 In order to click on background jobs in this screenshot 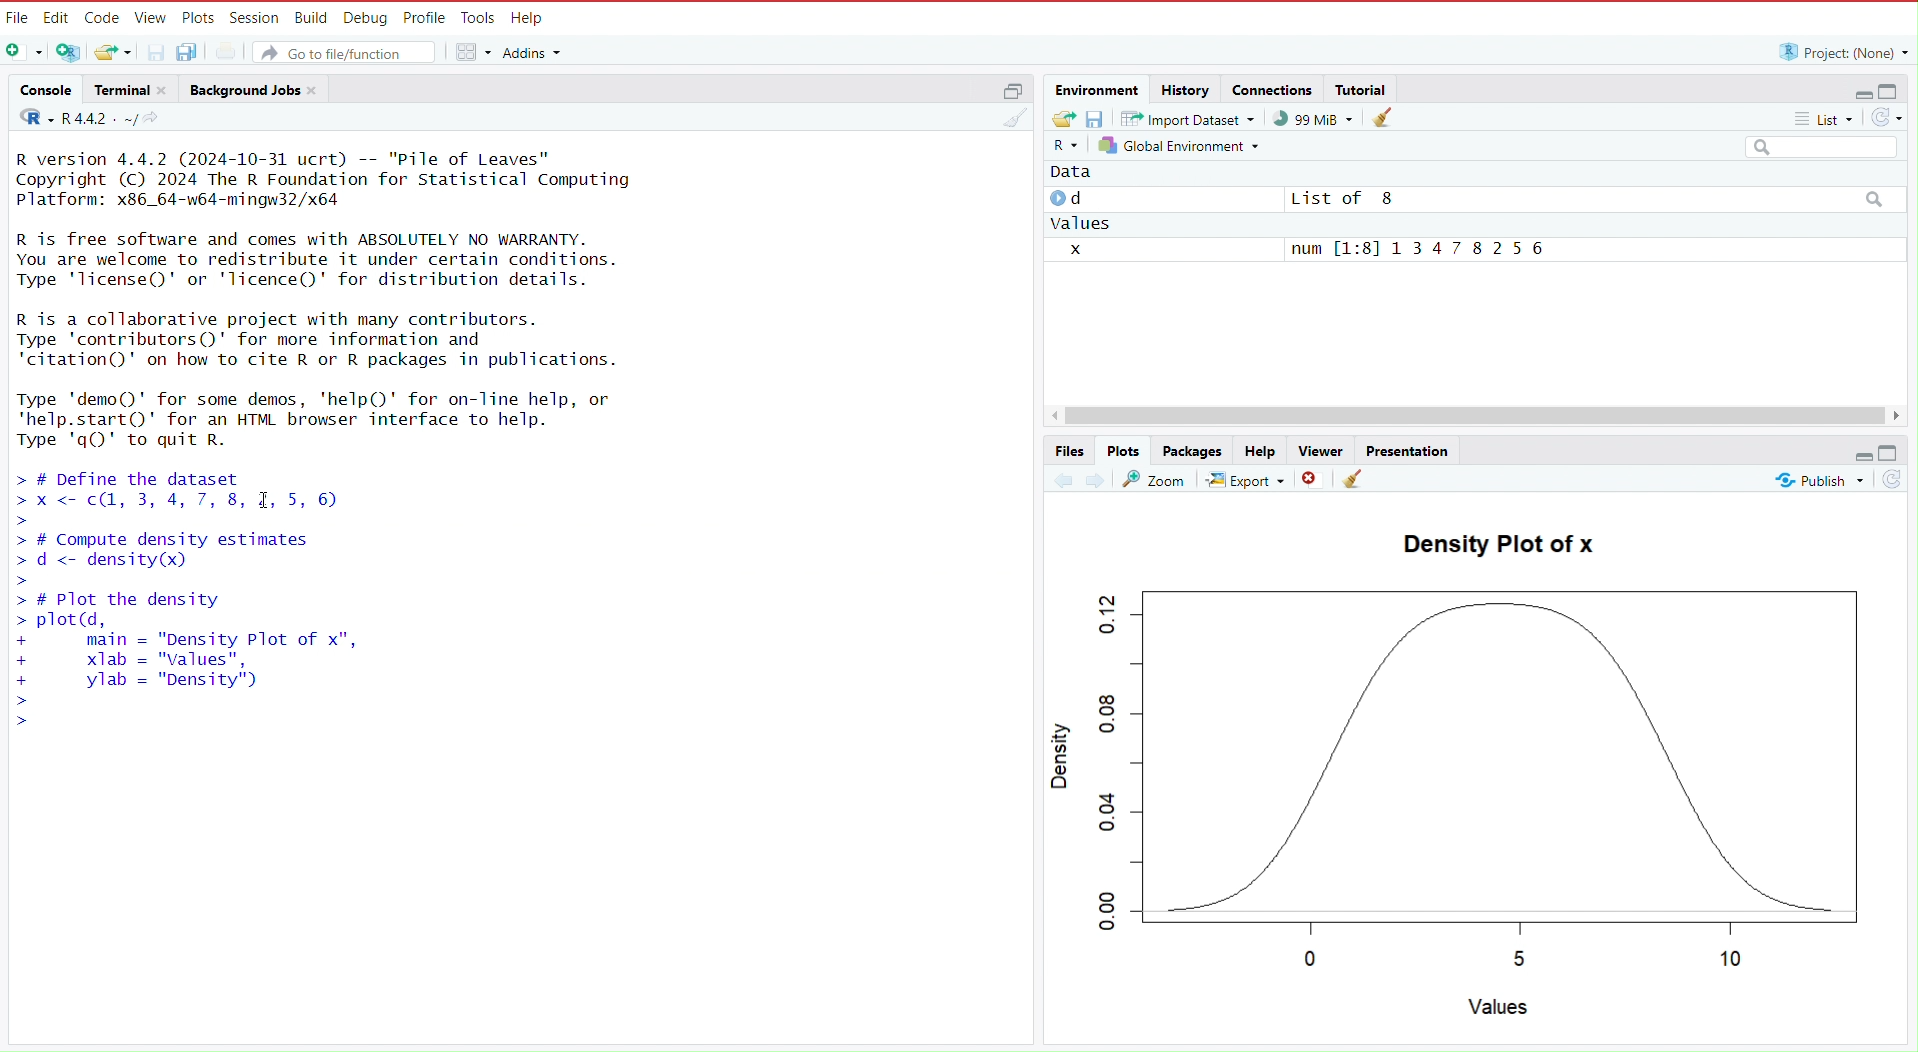, I will do `click(243, 88)`.